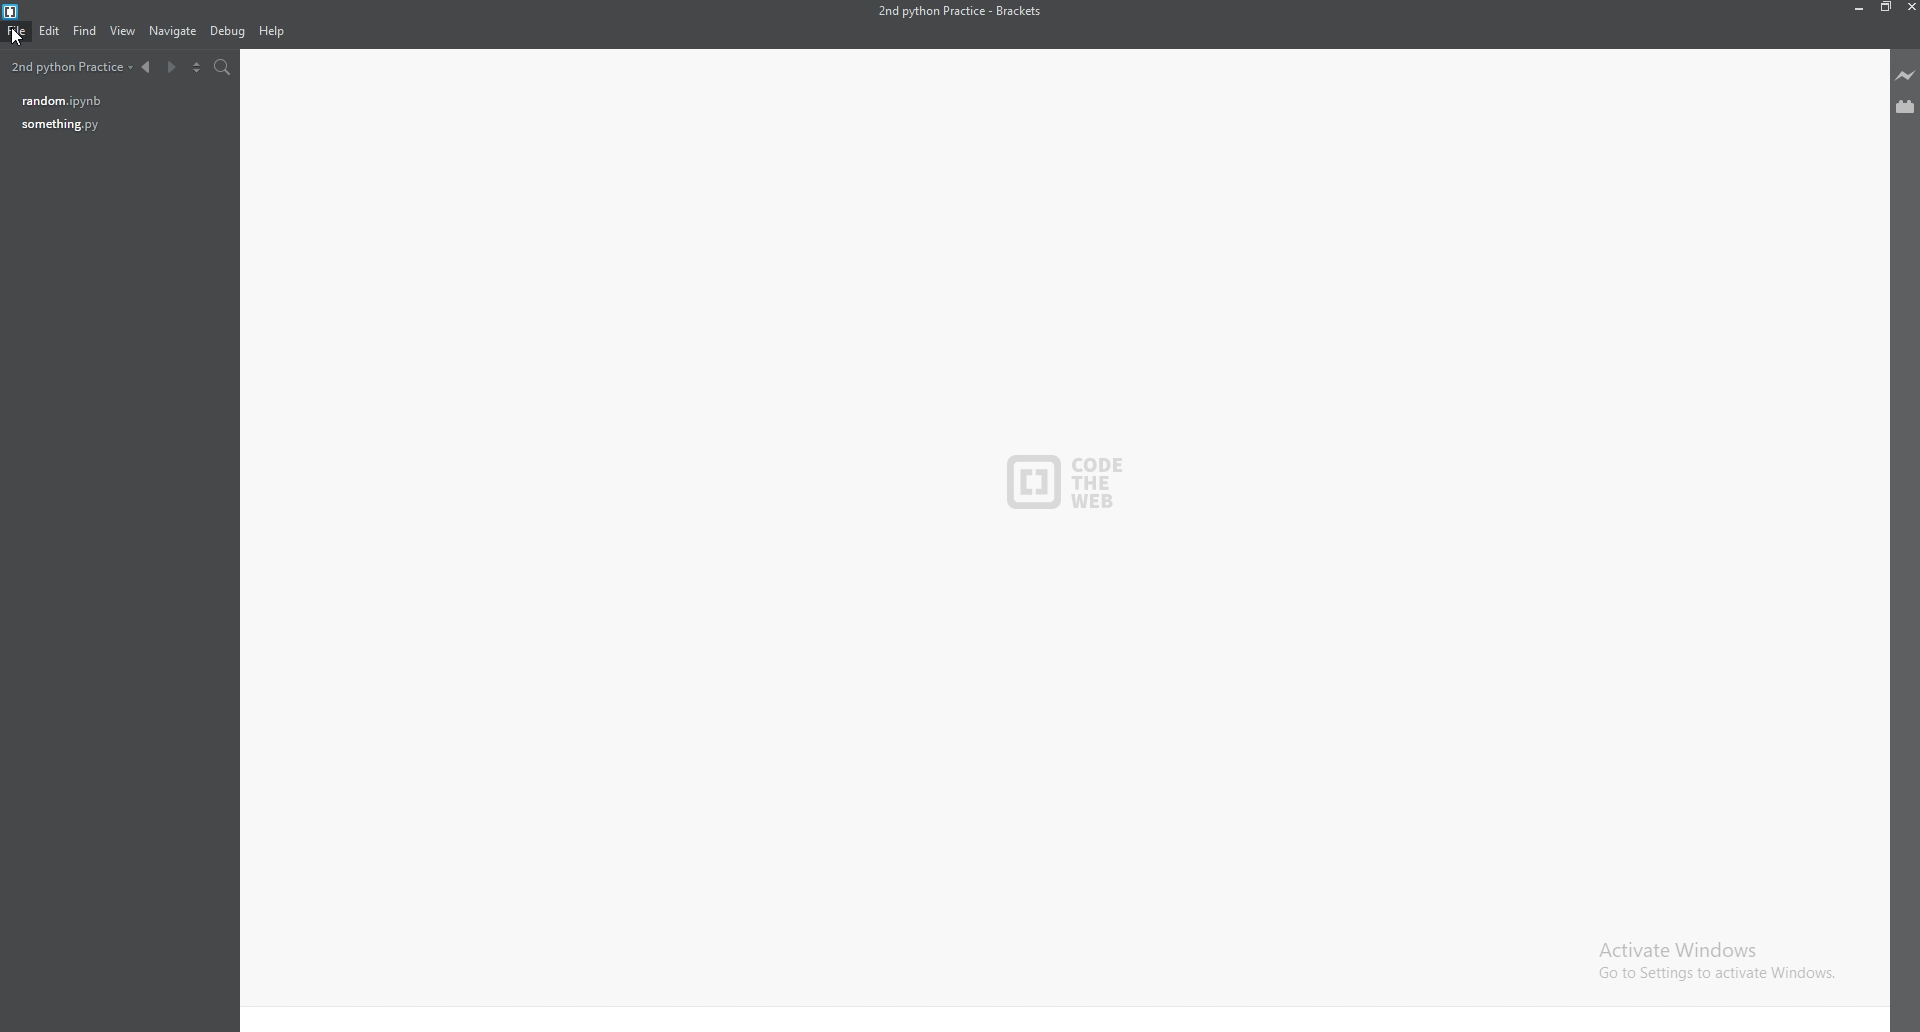 Image resolution: width=1920 pixels, height=1032 pixels. I want to click on view, so click(122, 30).